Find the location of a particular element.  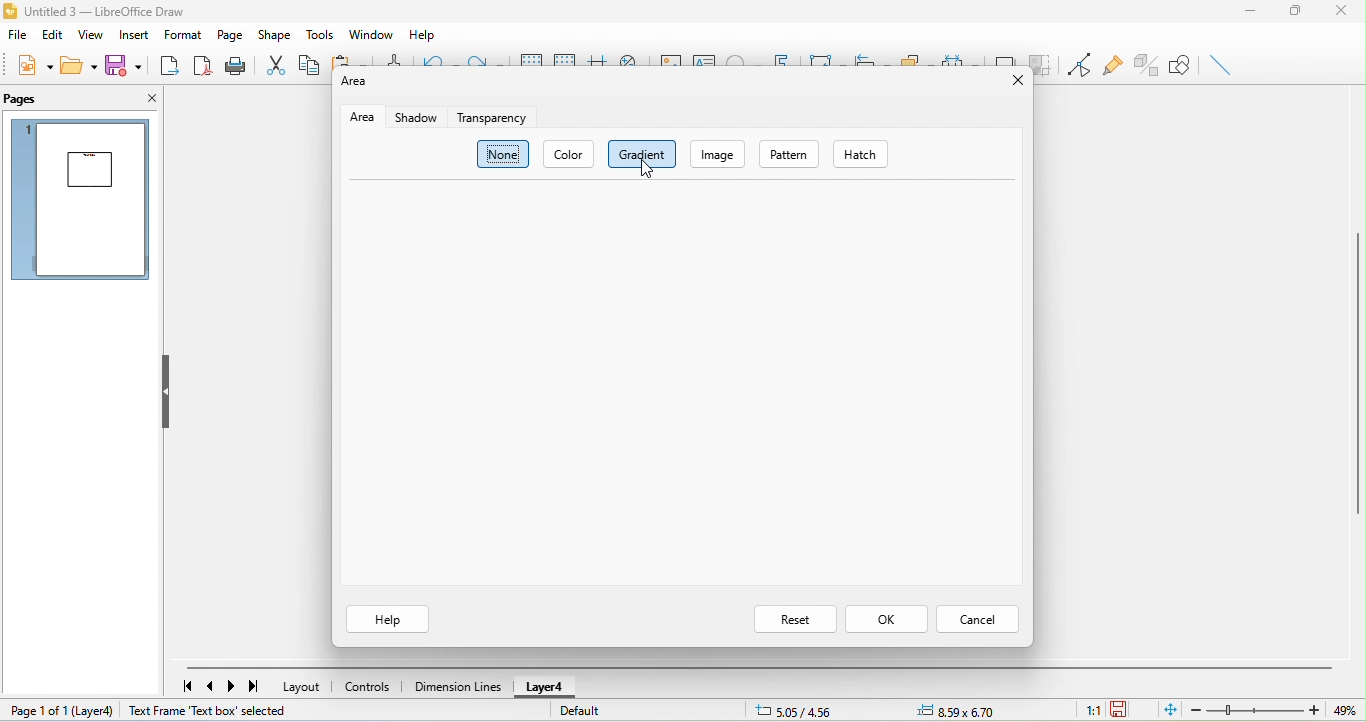

last page is located at coordinates (259, 689).